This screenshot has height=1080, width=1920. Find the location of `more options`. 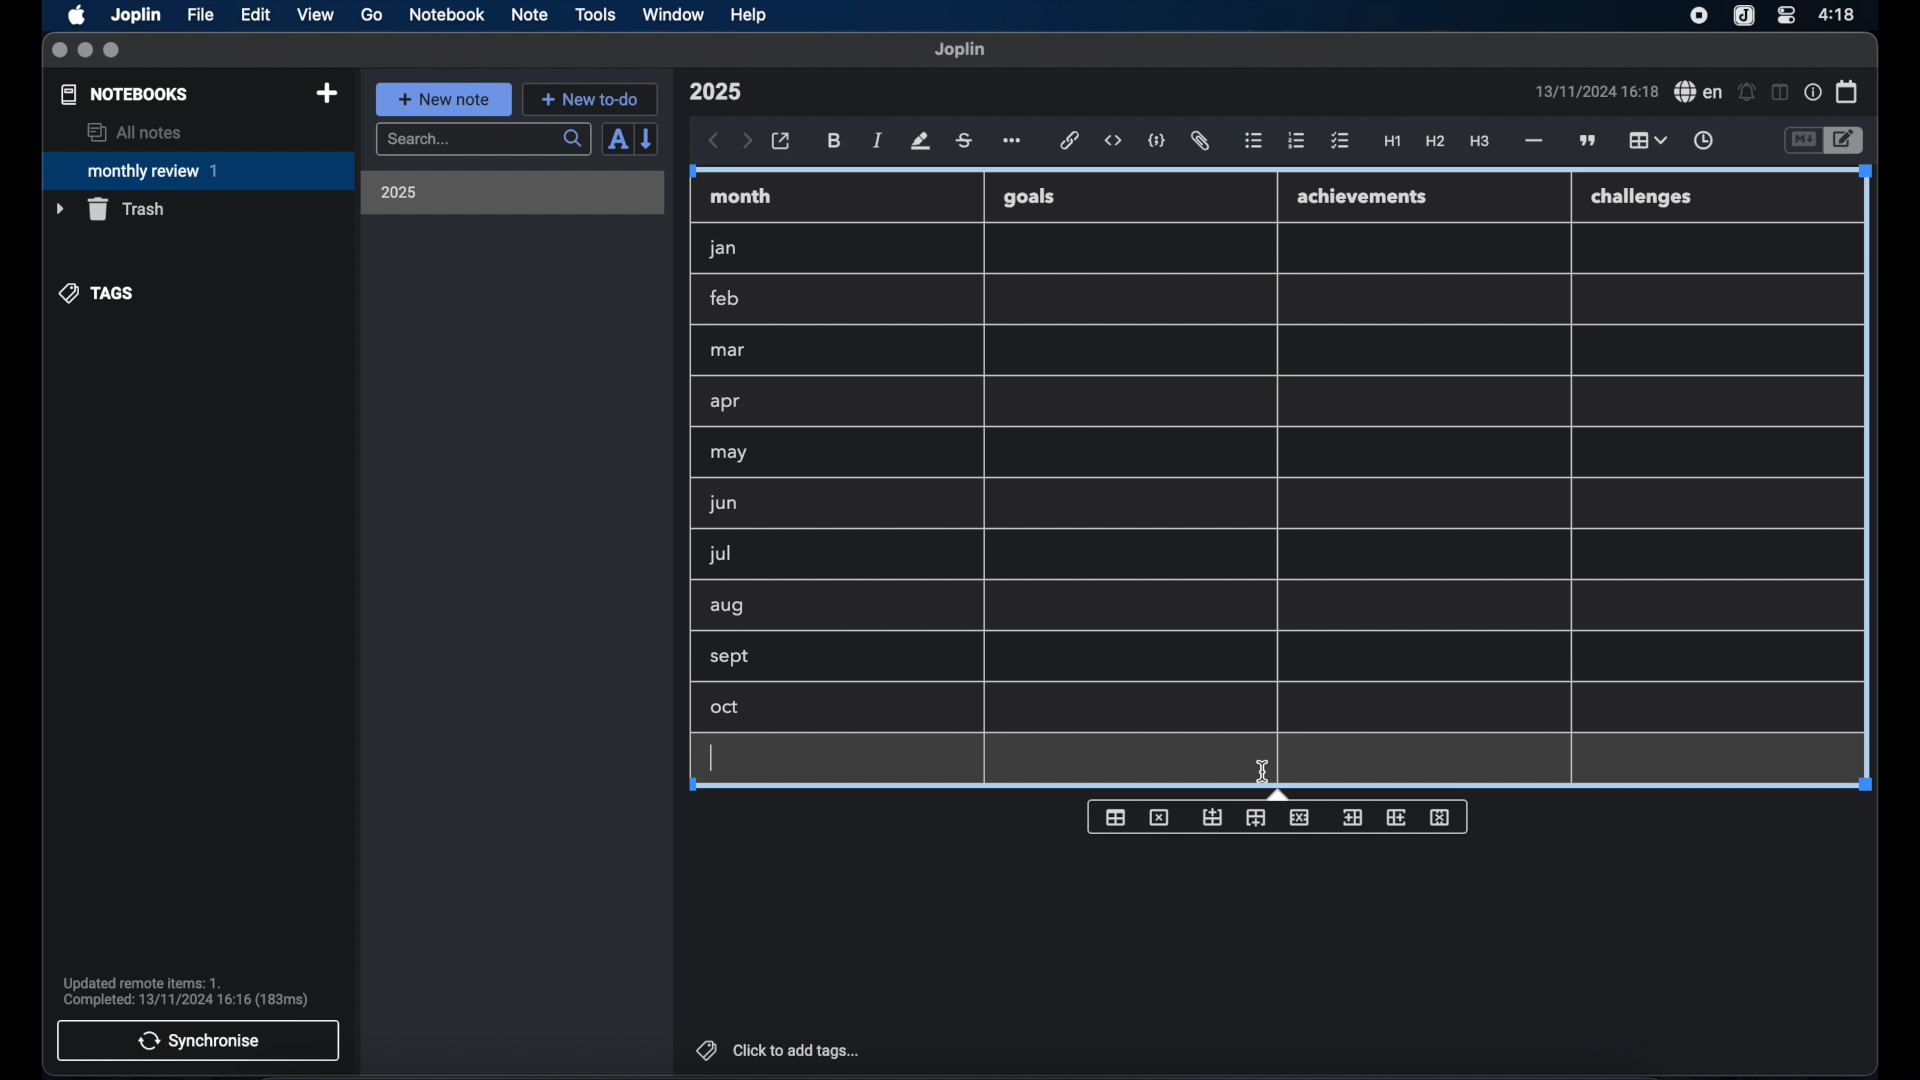

more options is located at coordinates (1014, 142).